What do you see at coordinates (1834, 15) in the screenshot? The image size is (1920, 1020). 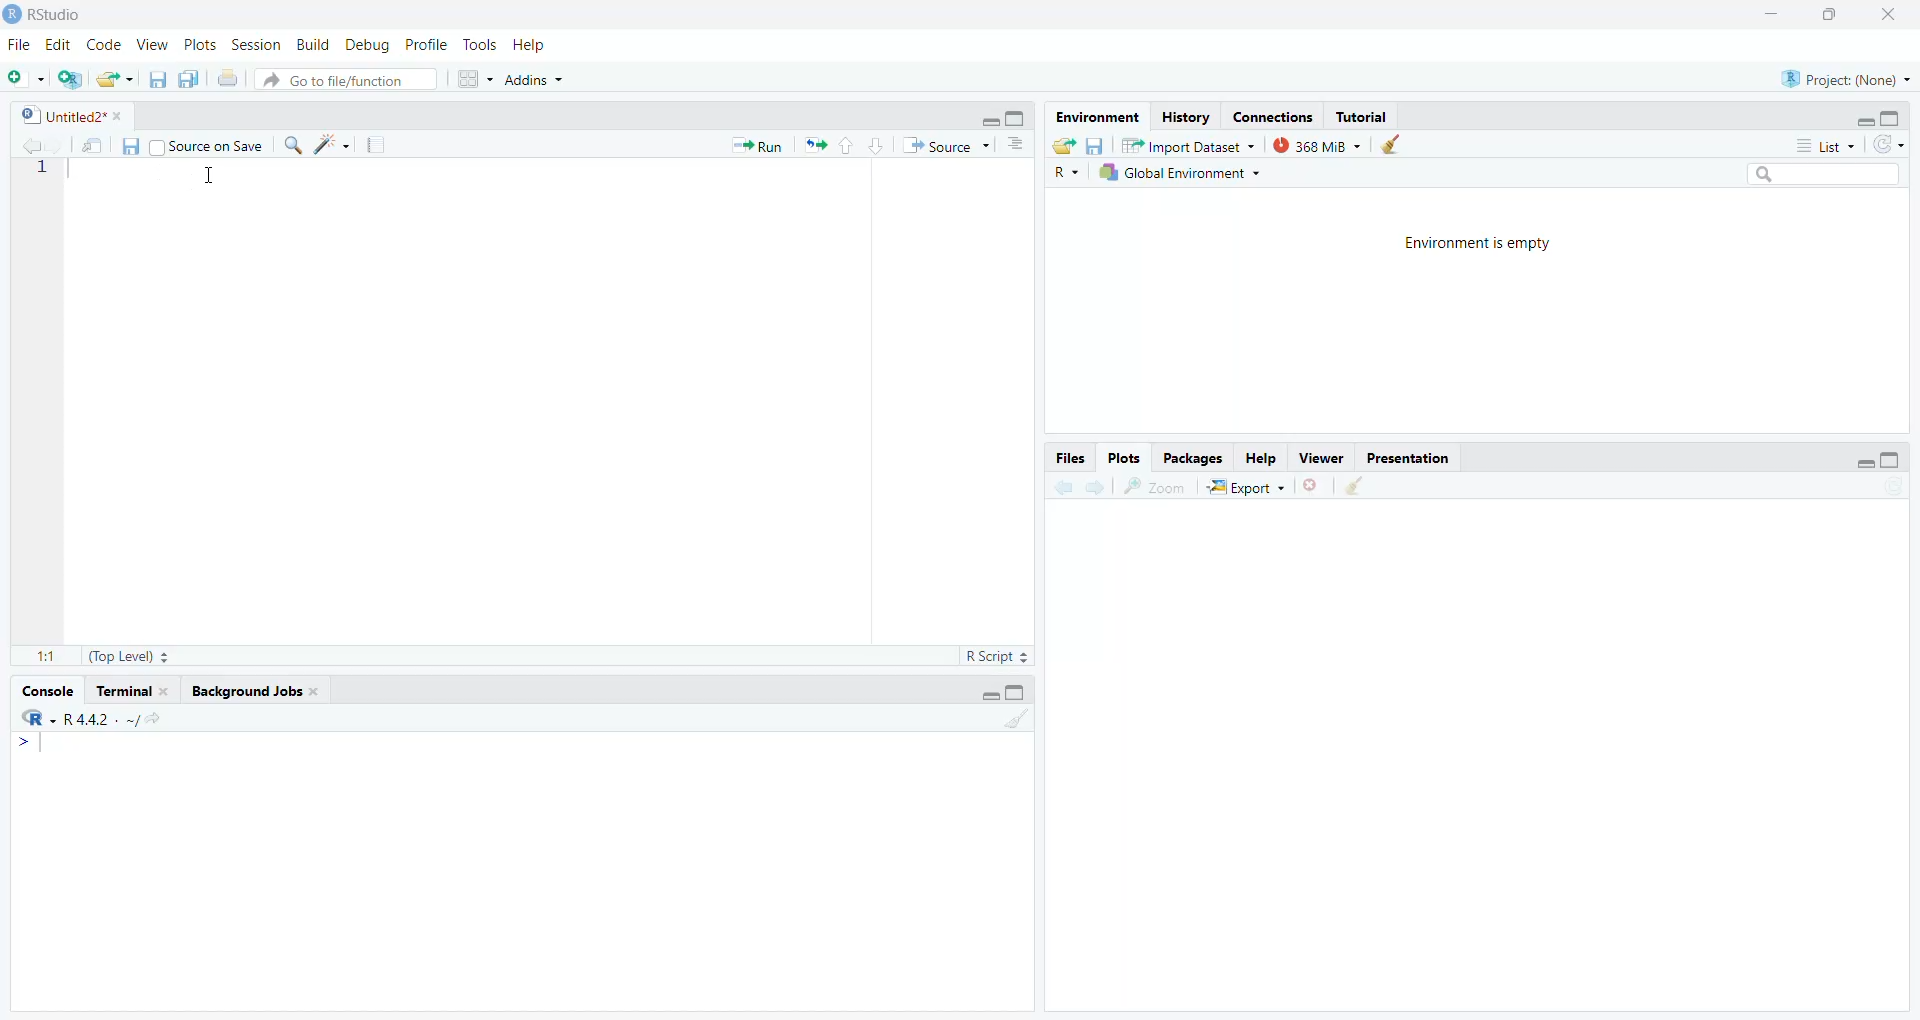 I see `maximise` at bounding box center [1834, 15].